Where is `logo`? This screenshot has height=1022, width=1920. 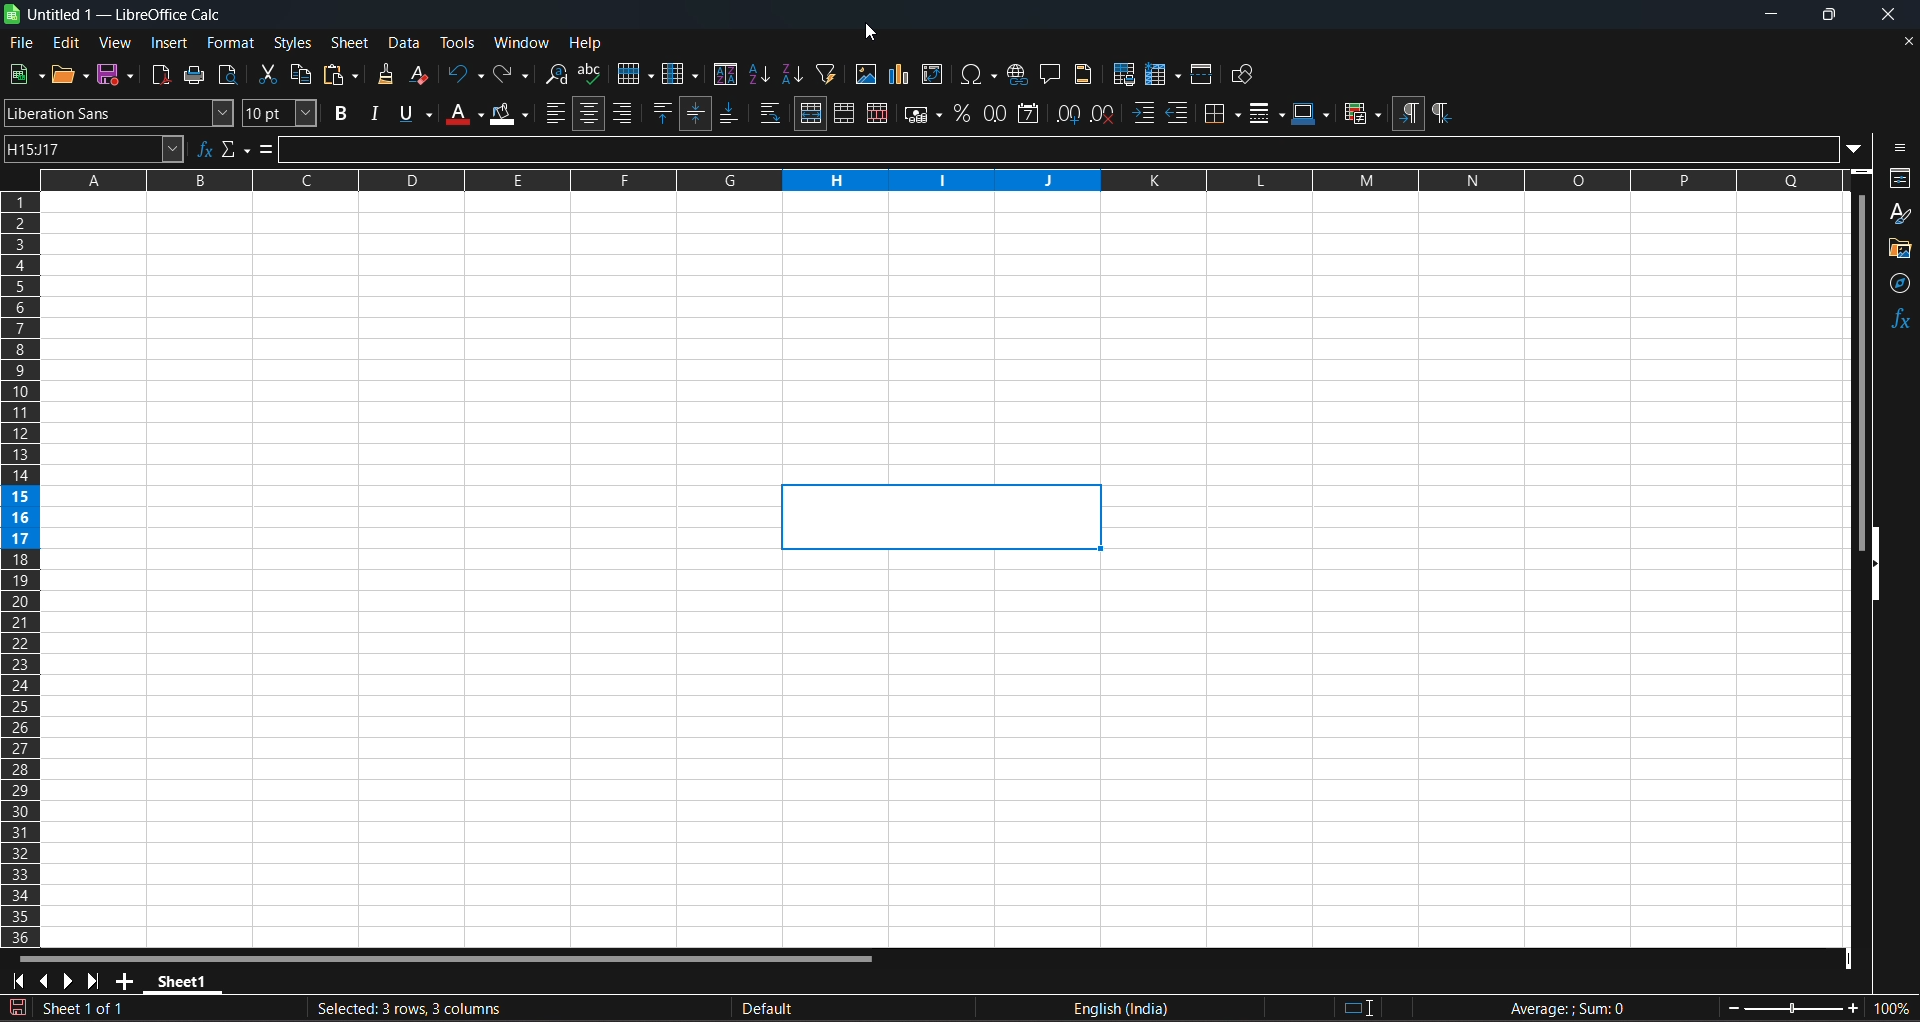
logo is located at coordinates (12, 16).